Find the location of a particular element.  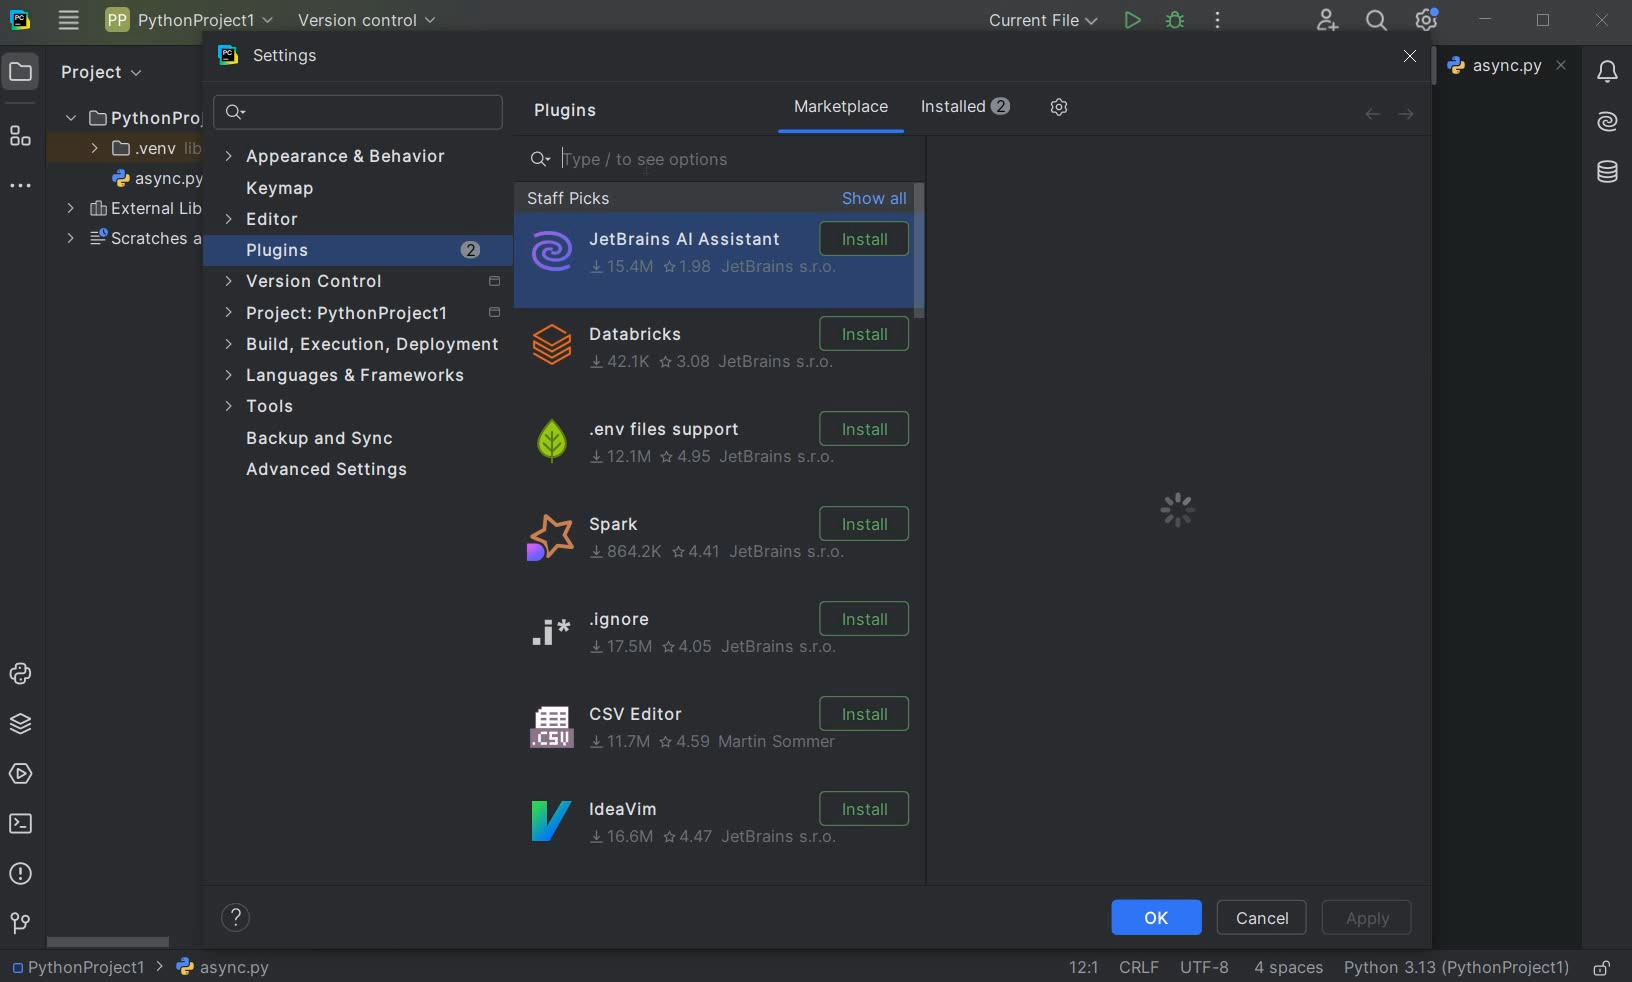

forward is located at coordinates (1412, 114).